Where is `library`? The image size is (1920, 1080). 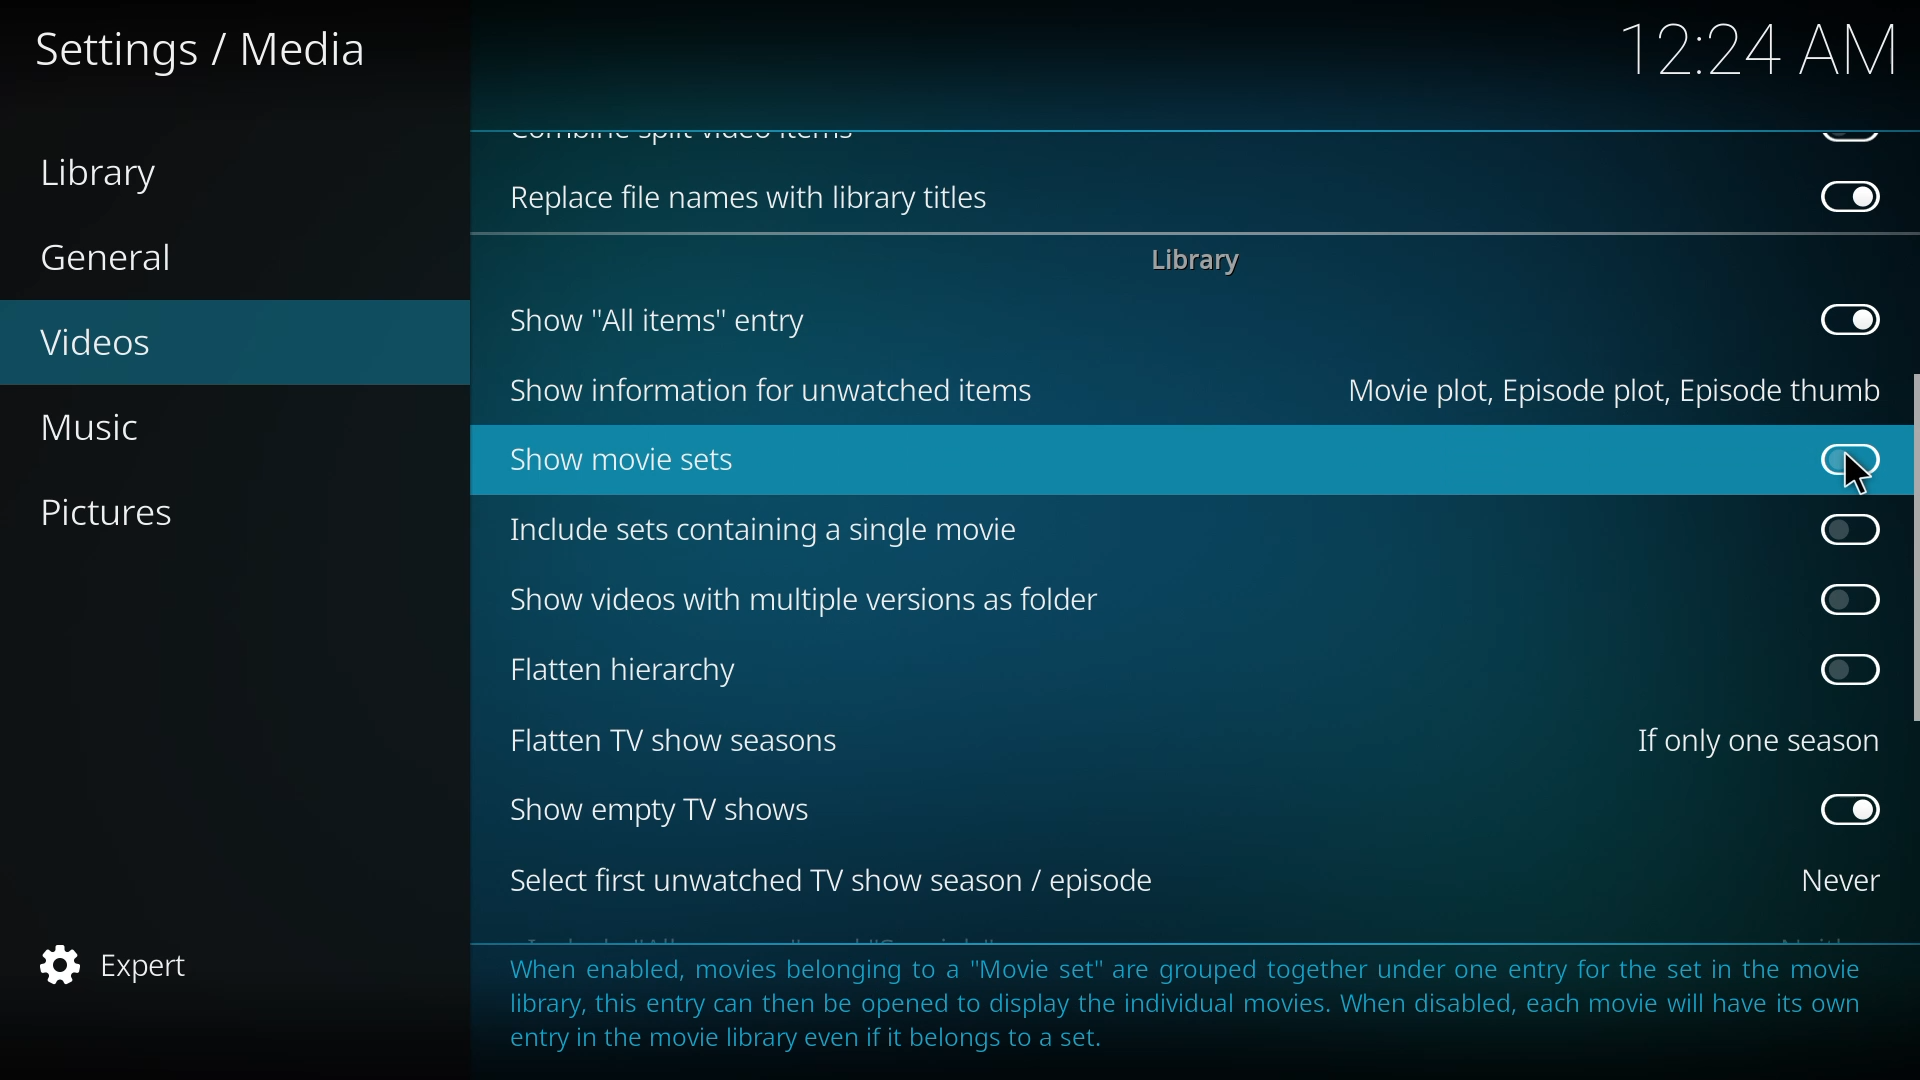 library is located at coordinates (1189, 261).